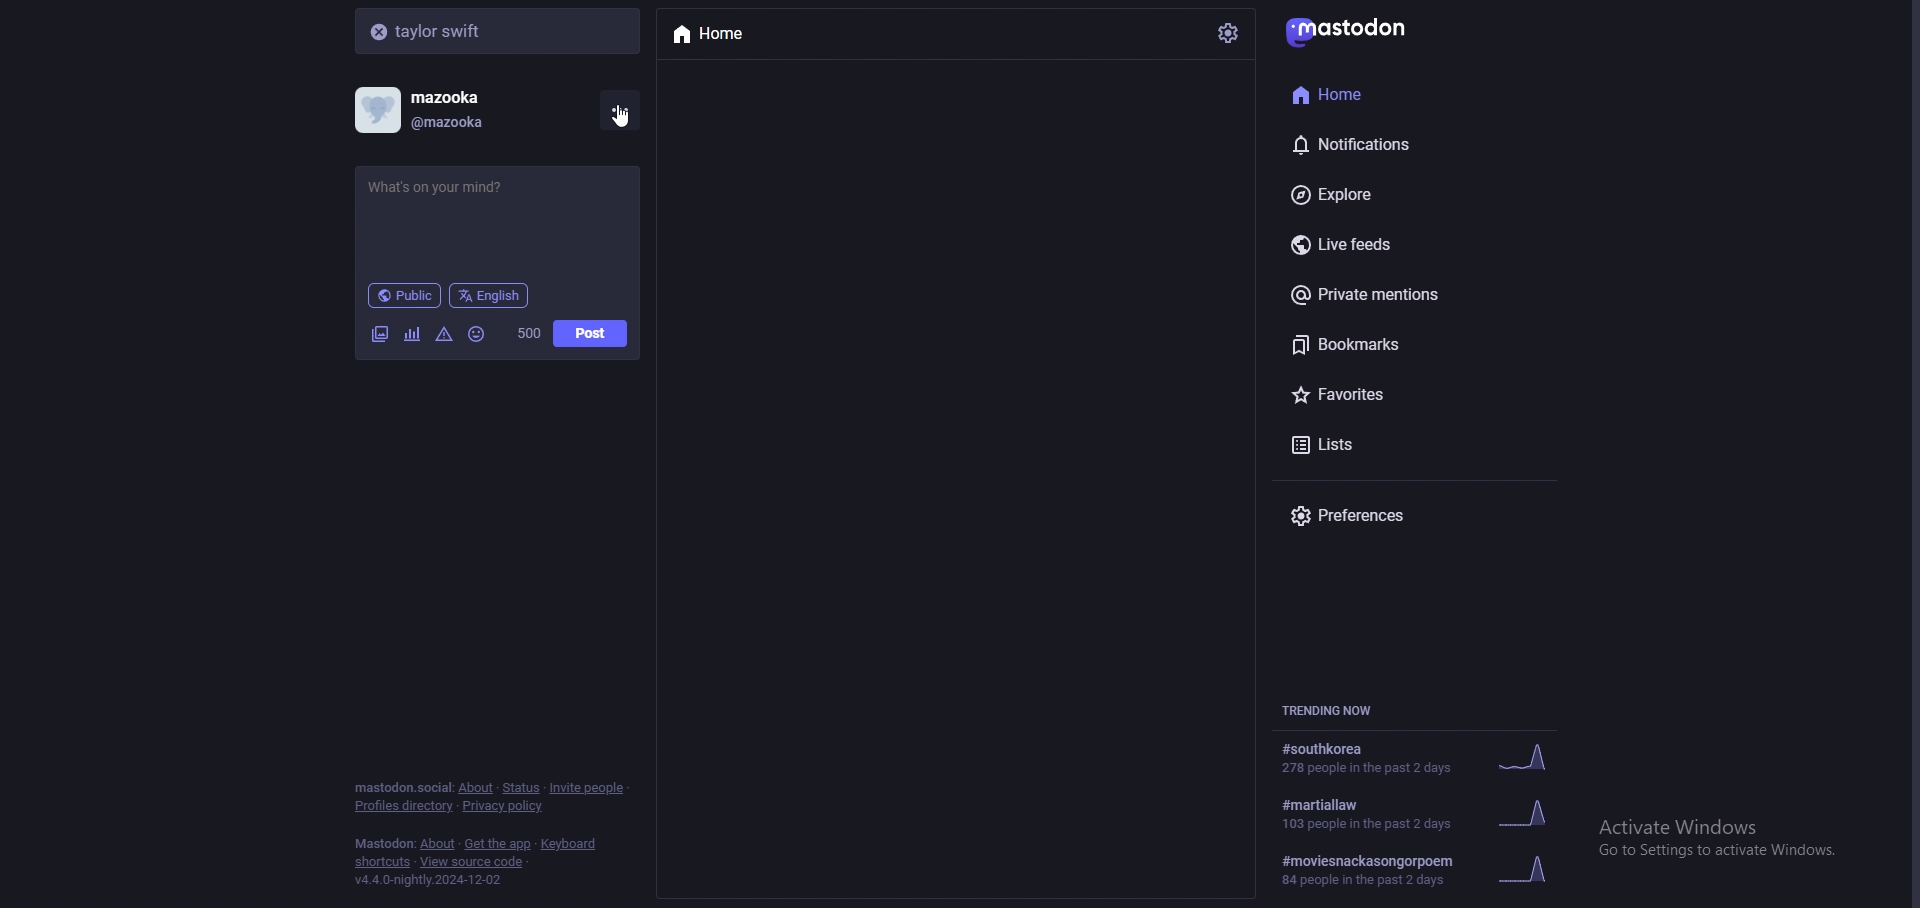  What do you see at coordinates (1405, 394) in the screenshot?
I see `favourites` at bounding box center [1405, 394].